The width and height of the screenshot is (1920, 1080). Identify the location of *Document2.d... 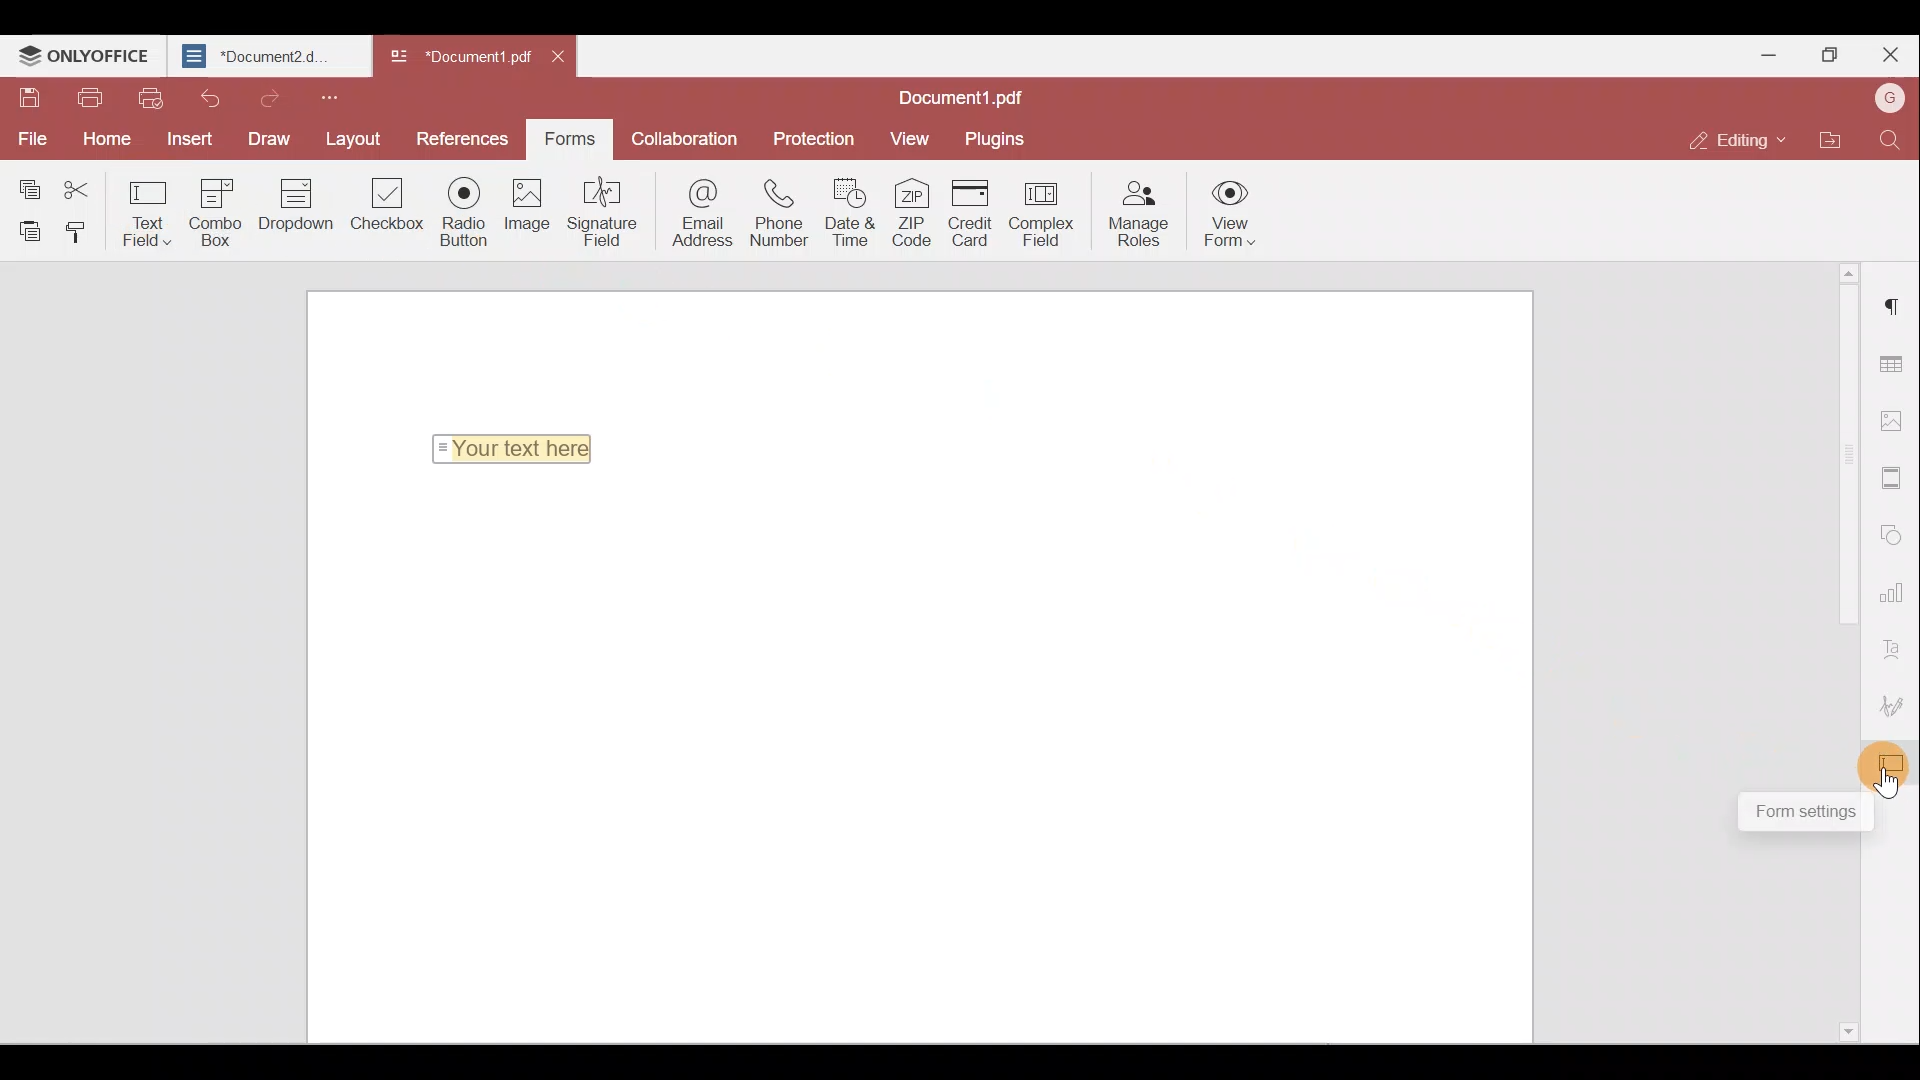
(268, 59).